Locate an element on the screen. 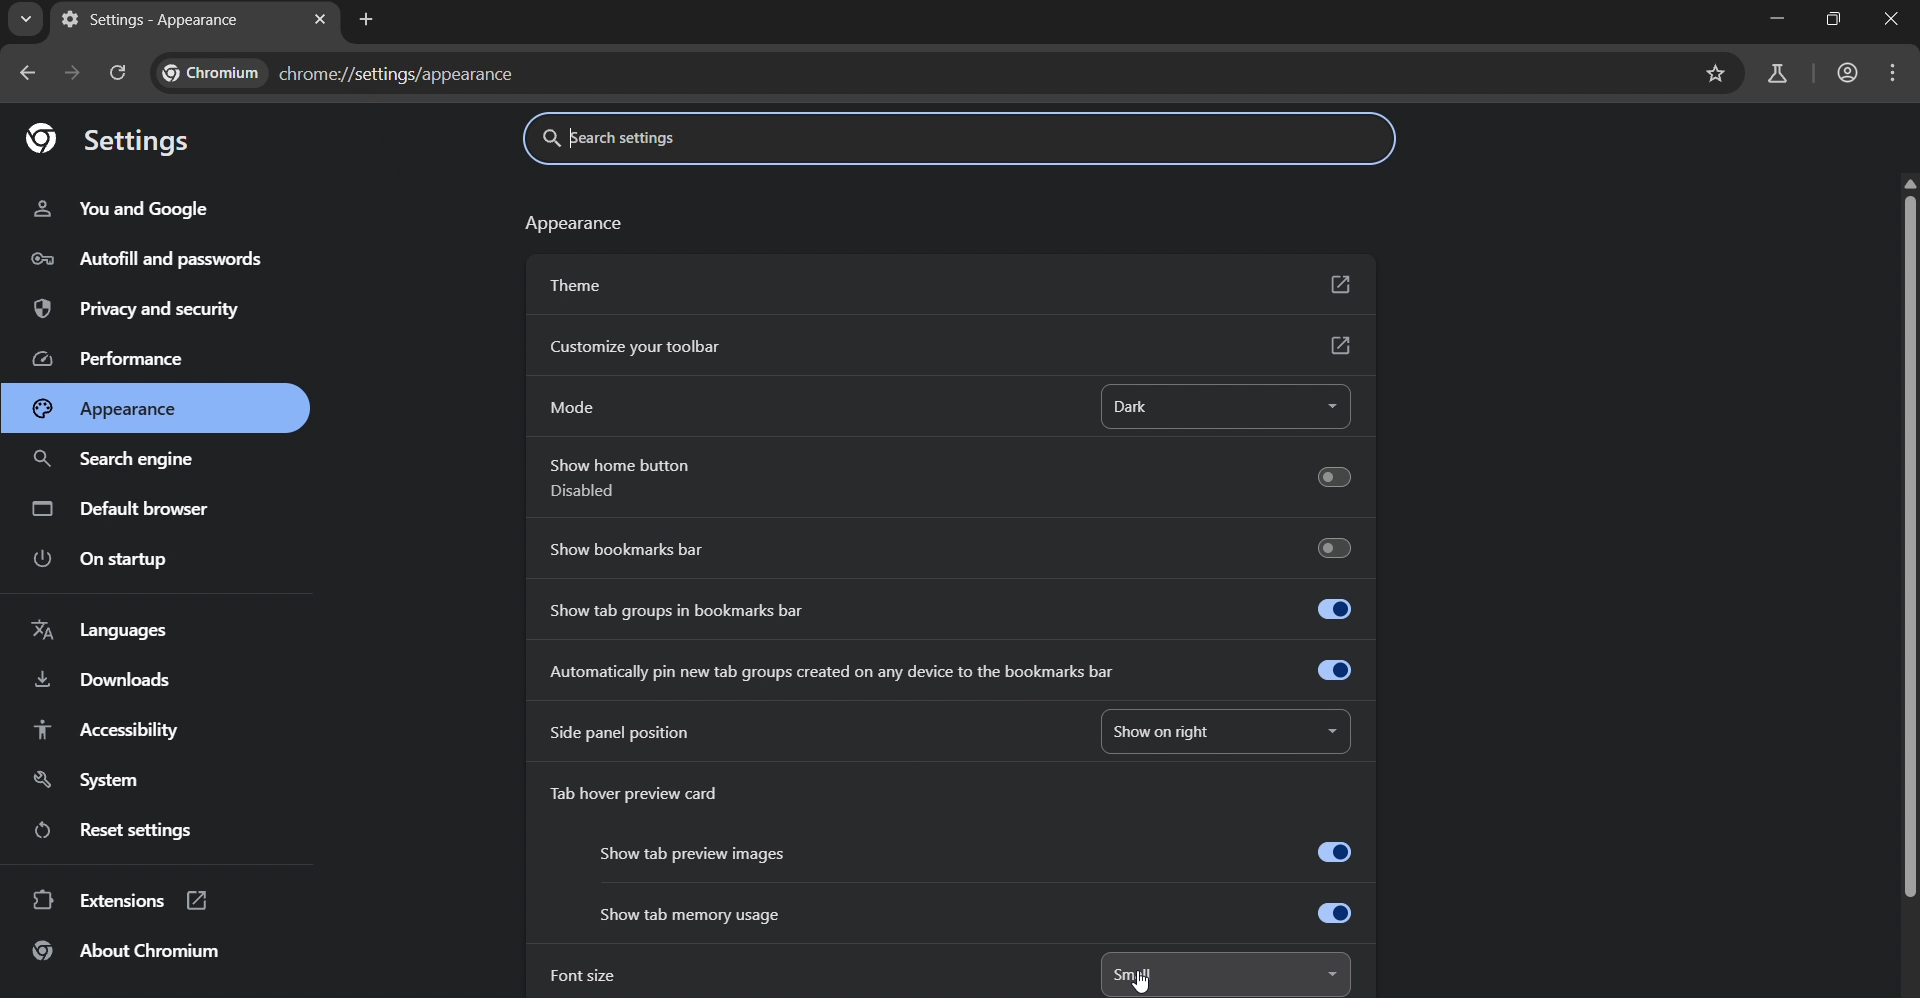 The image size is (1920, 998). font size is located at coordinates (581, 976).